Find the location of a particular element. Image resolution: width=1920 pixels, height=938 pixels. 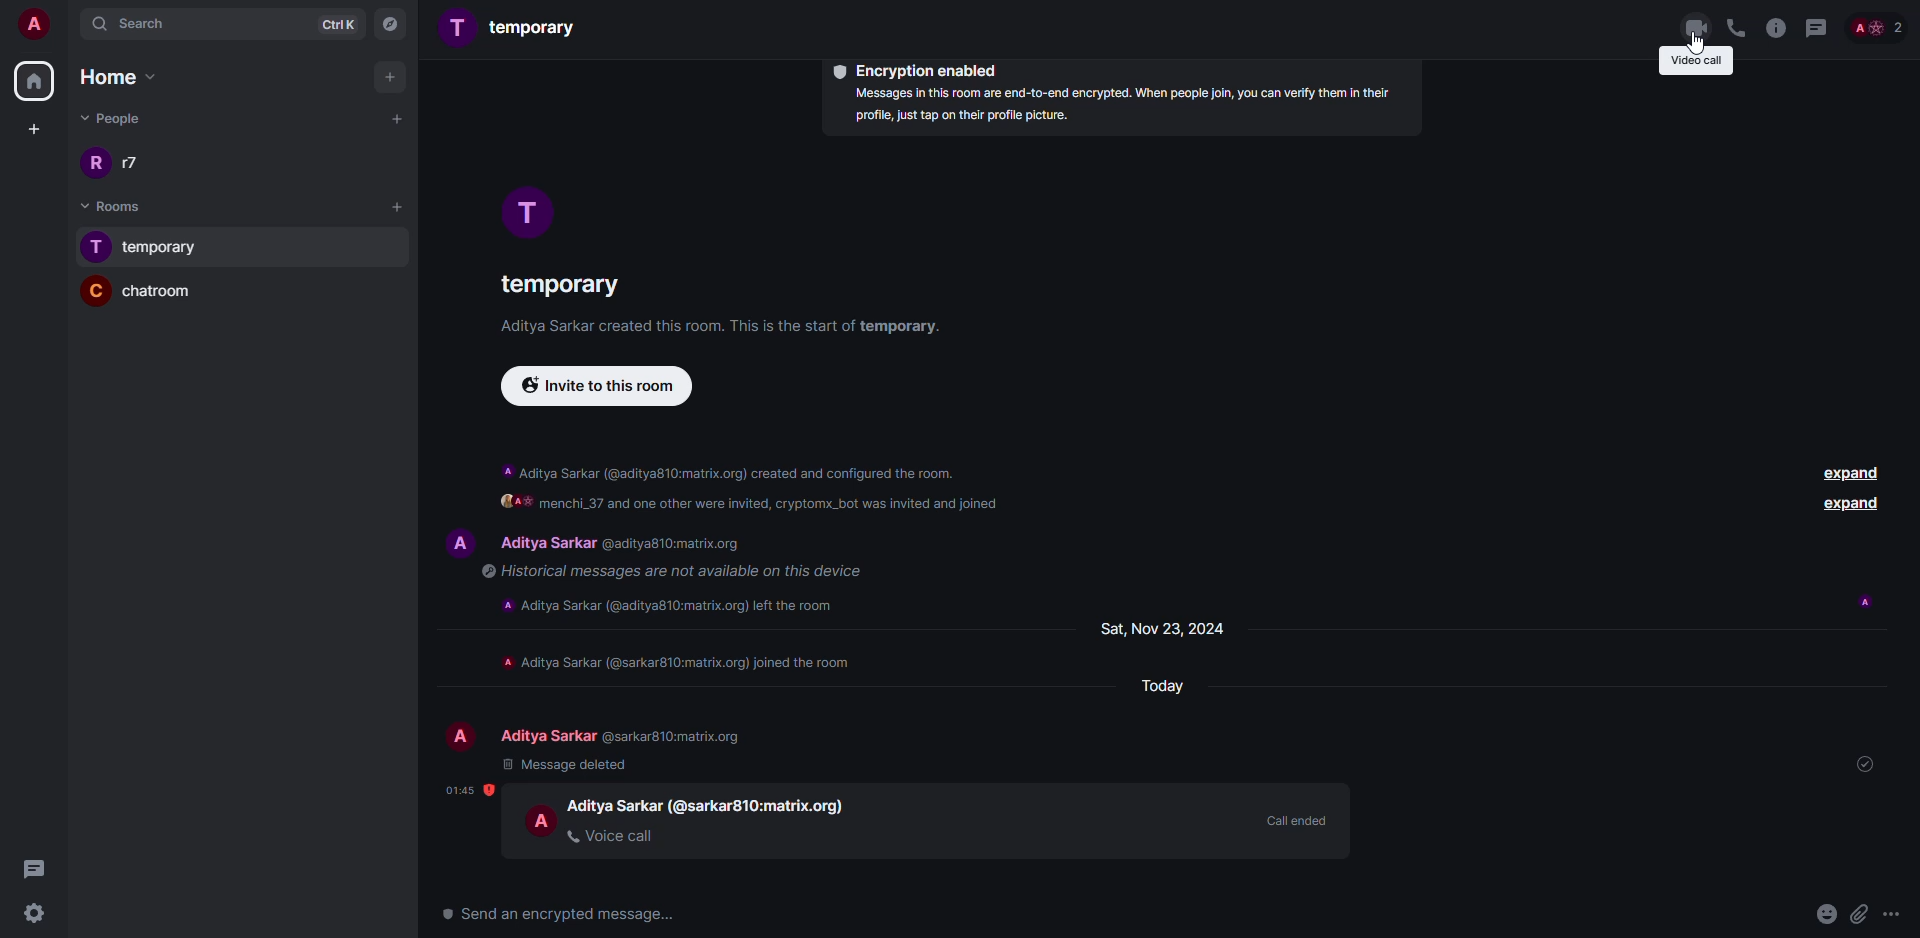

emoji is located at coordinates (1825, 913).